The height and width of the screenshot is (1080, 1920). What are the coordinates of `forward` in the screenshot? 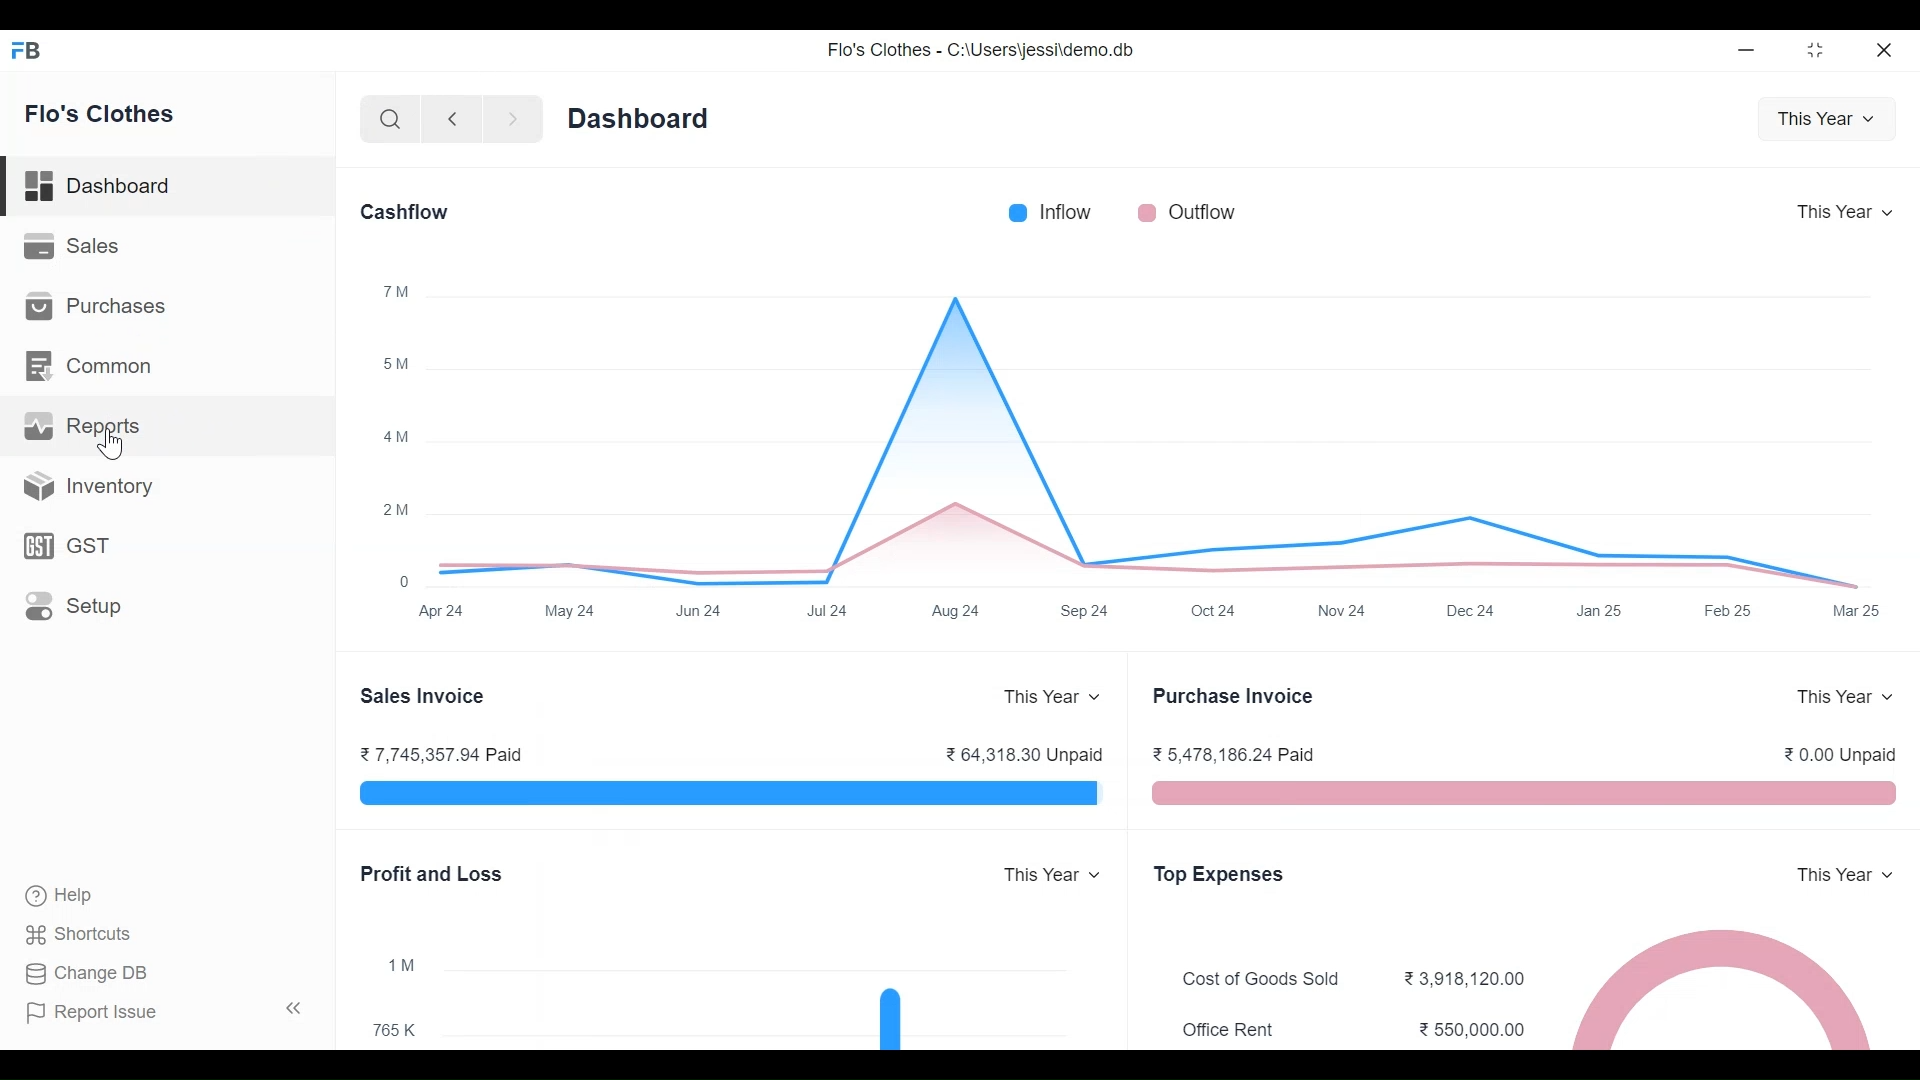 It's located at (513, 120).